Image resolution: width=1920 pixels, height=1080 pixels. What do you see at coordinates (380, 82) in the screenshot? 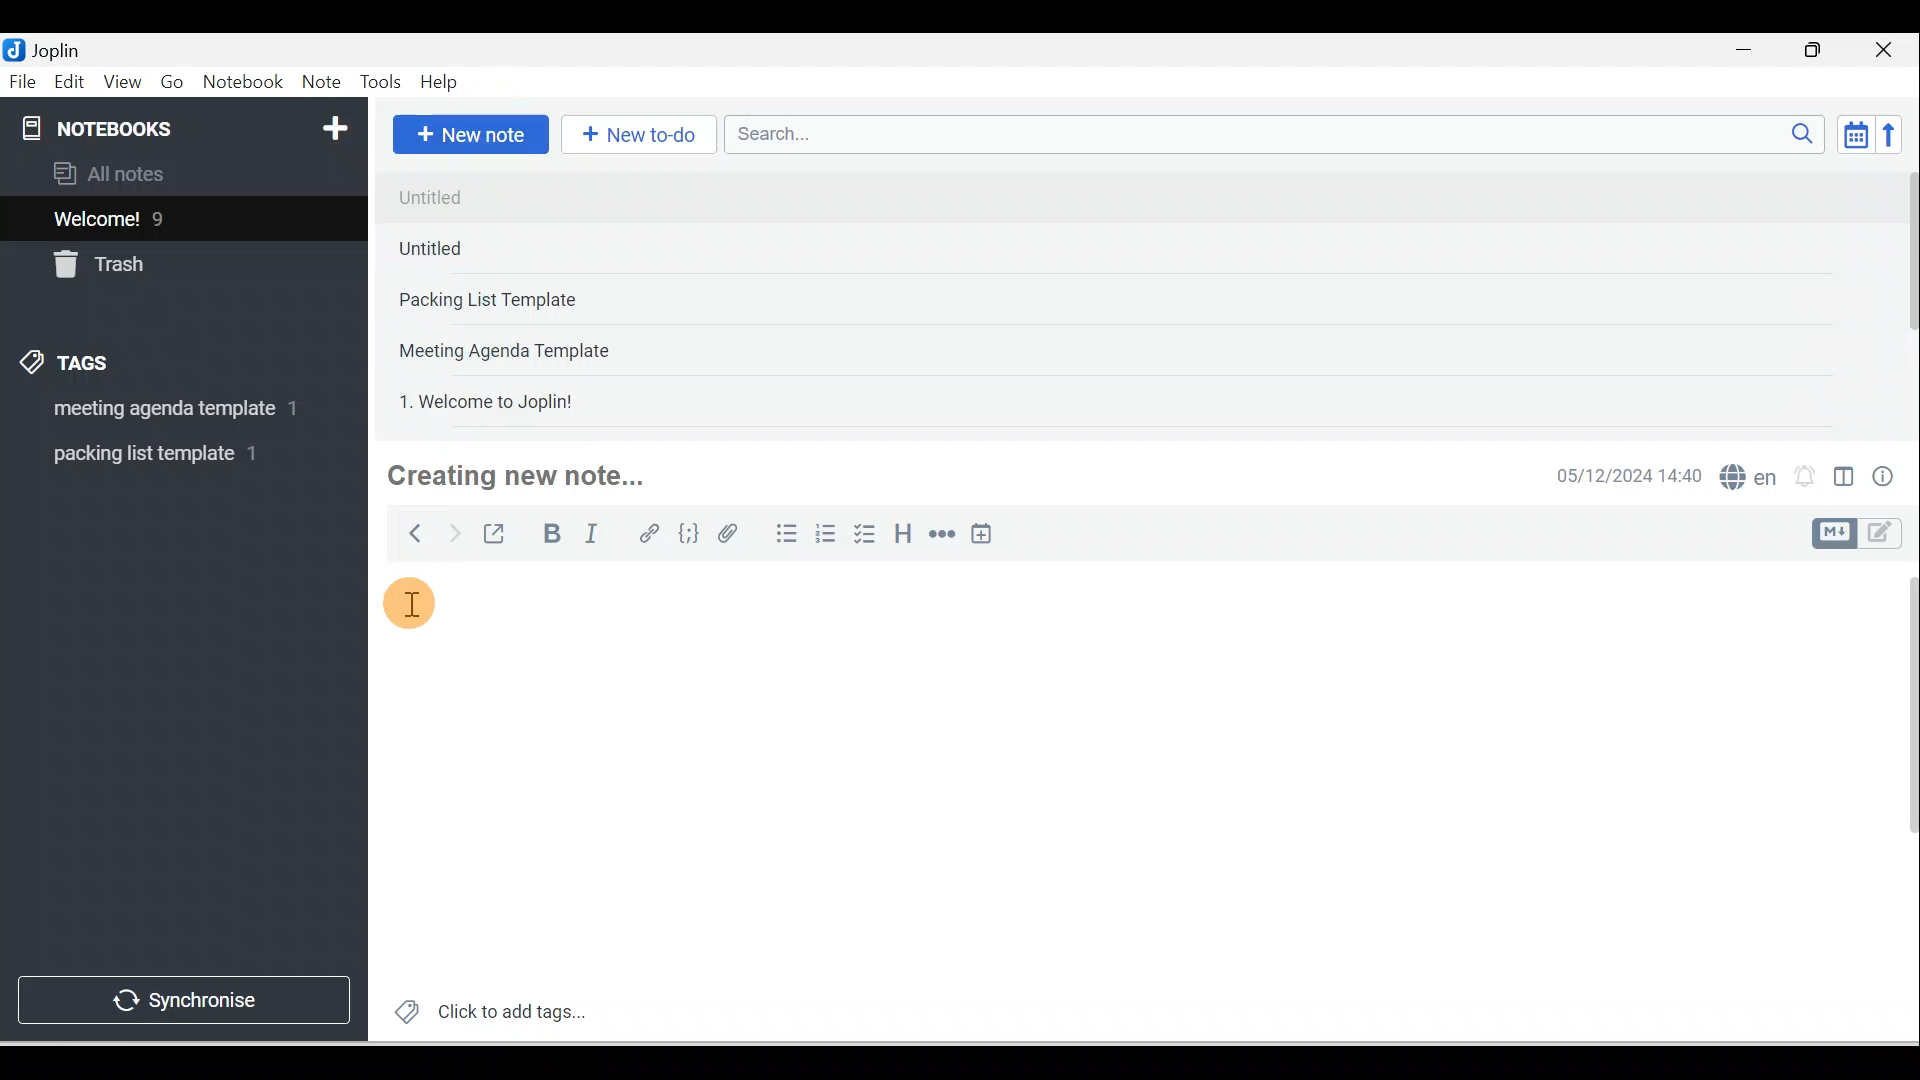
I see `Tools` at bounding box center [380, 82].